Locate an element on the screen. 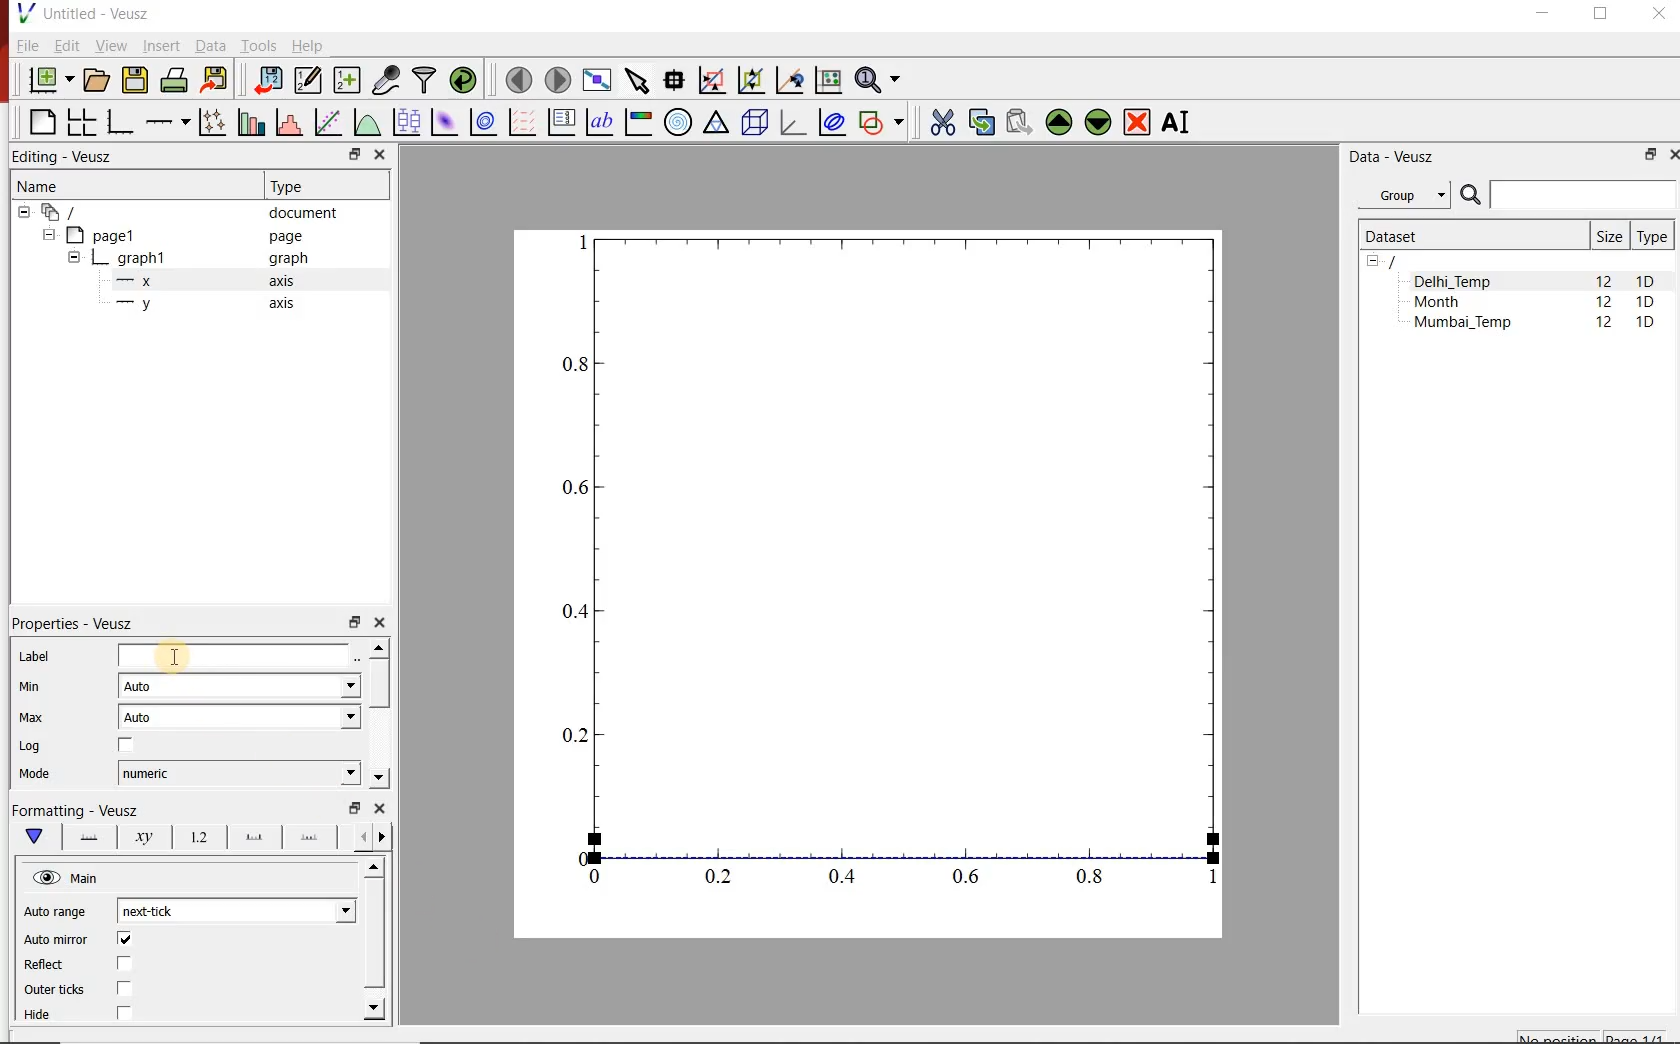  Formatting - Veusz is located at coordinates (80, 809).